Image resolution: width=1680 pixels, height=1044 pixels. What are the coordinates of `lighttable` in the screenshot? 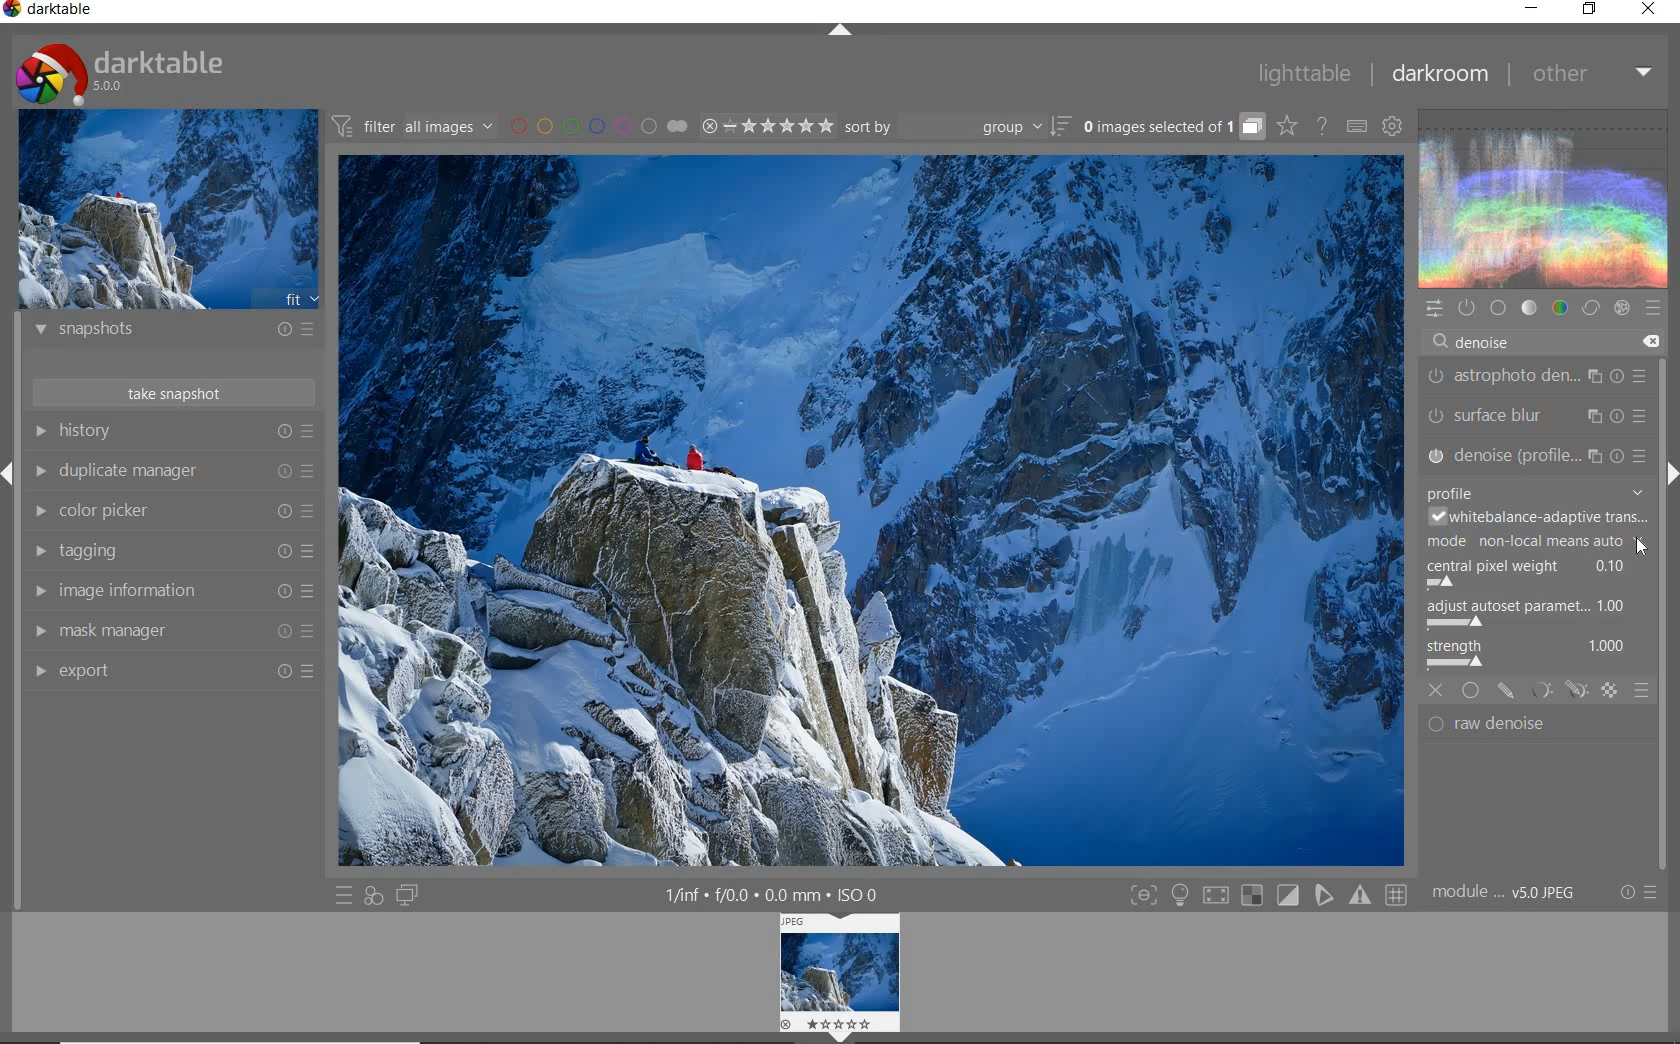 It's located at (1305, 72).